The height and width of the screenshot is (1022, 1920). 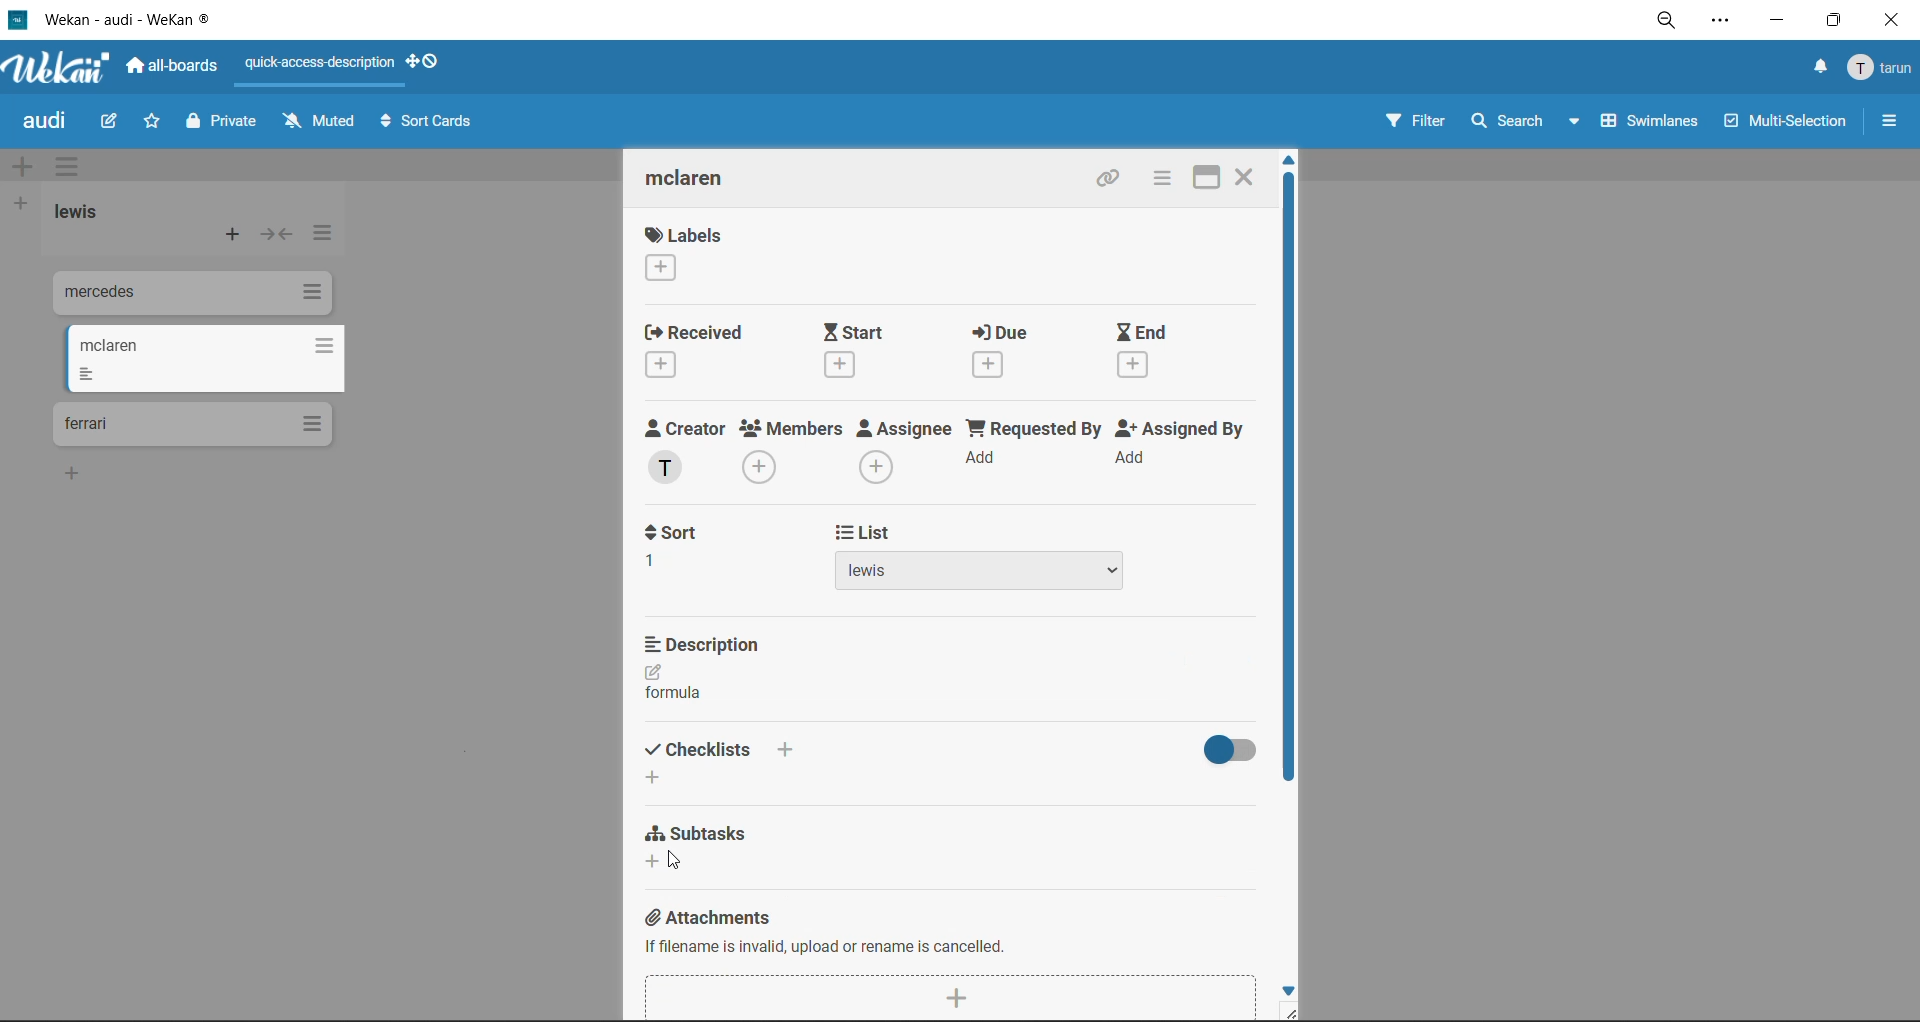 I want to click on description, so click(x=713, y=644).